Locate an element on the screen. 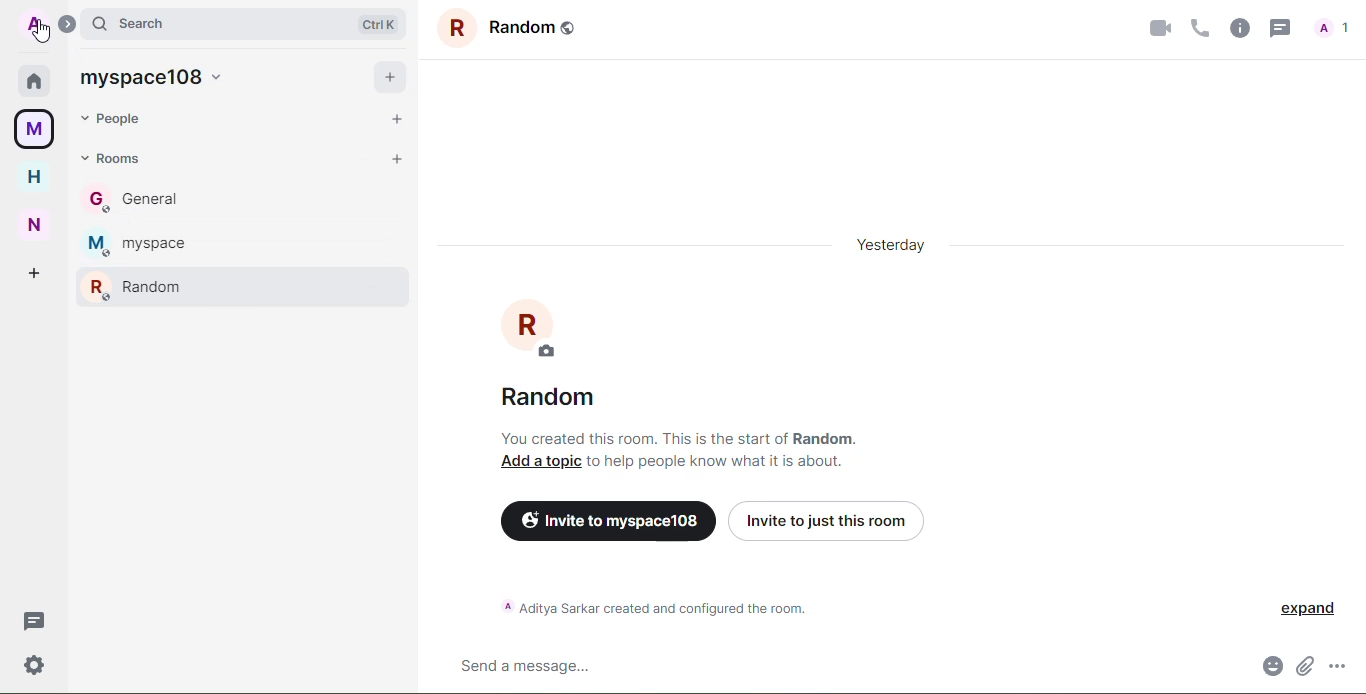  random is located at coordinates (554, 398).